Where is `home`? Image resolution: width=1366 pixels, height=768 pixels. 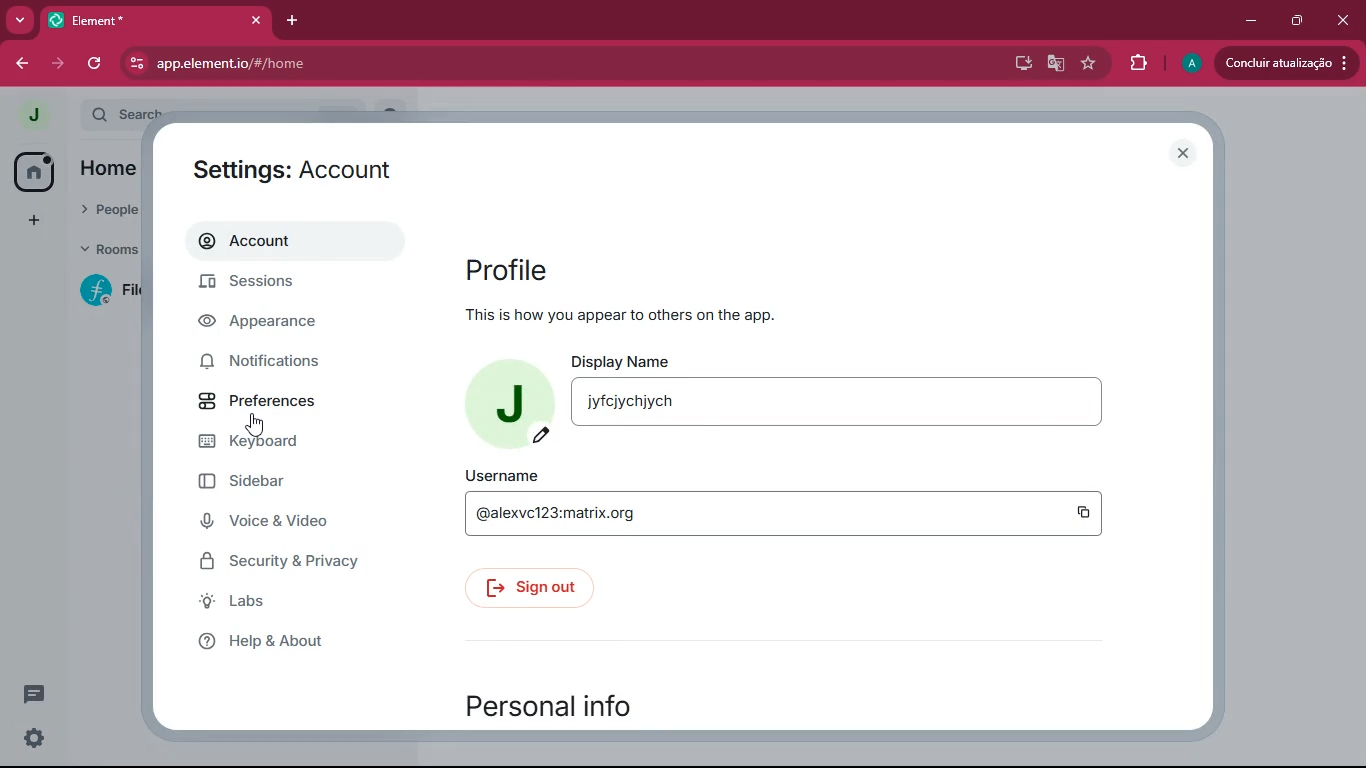 home is located at coordinates (107, 173).